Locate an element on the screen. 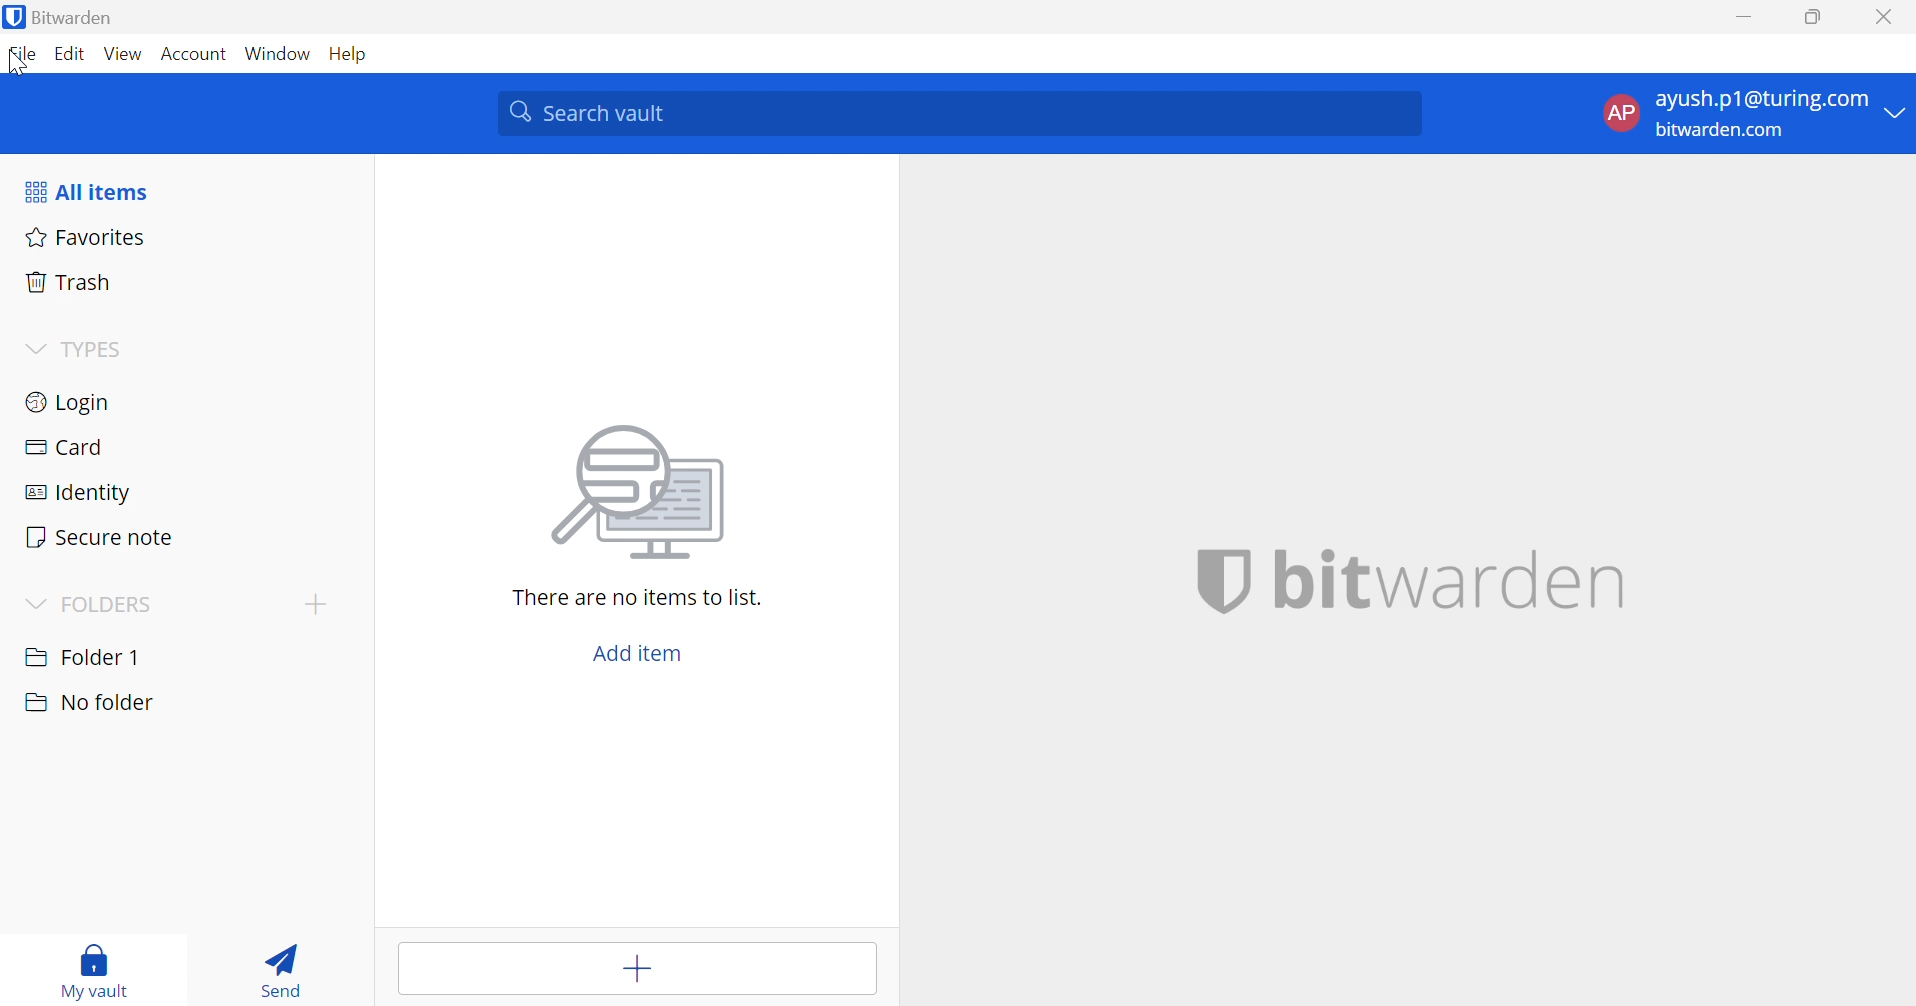 The height and width of the screenshot is (1006, 1916). Card is located at coordinates (67, 448).